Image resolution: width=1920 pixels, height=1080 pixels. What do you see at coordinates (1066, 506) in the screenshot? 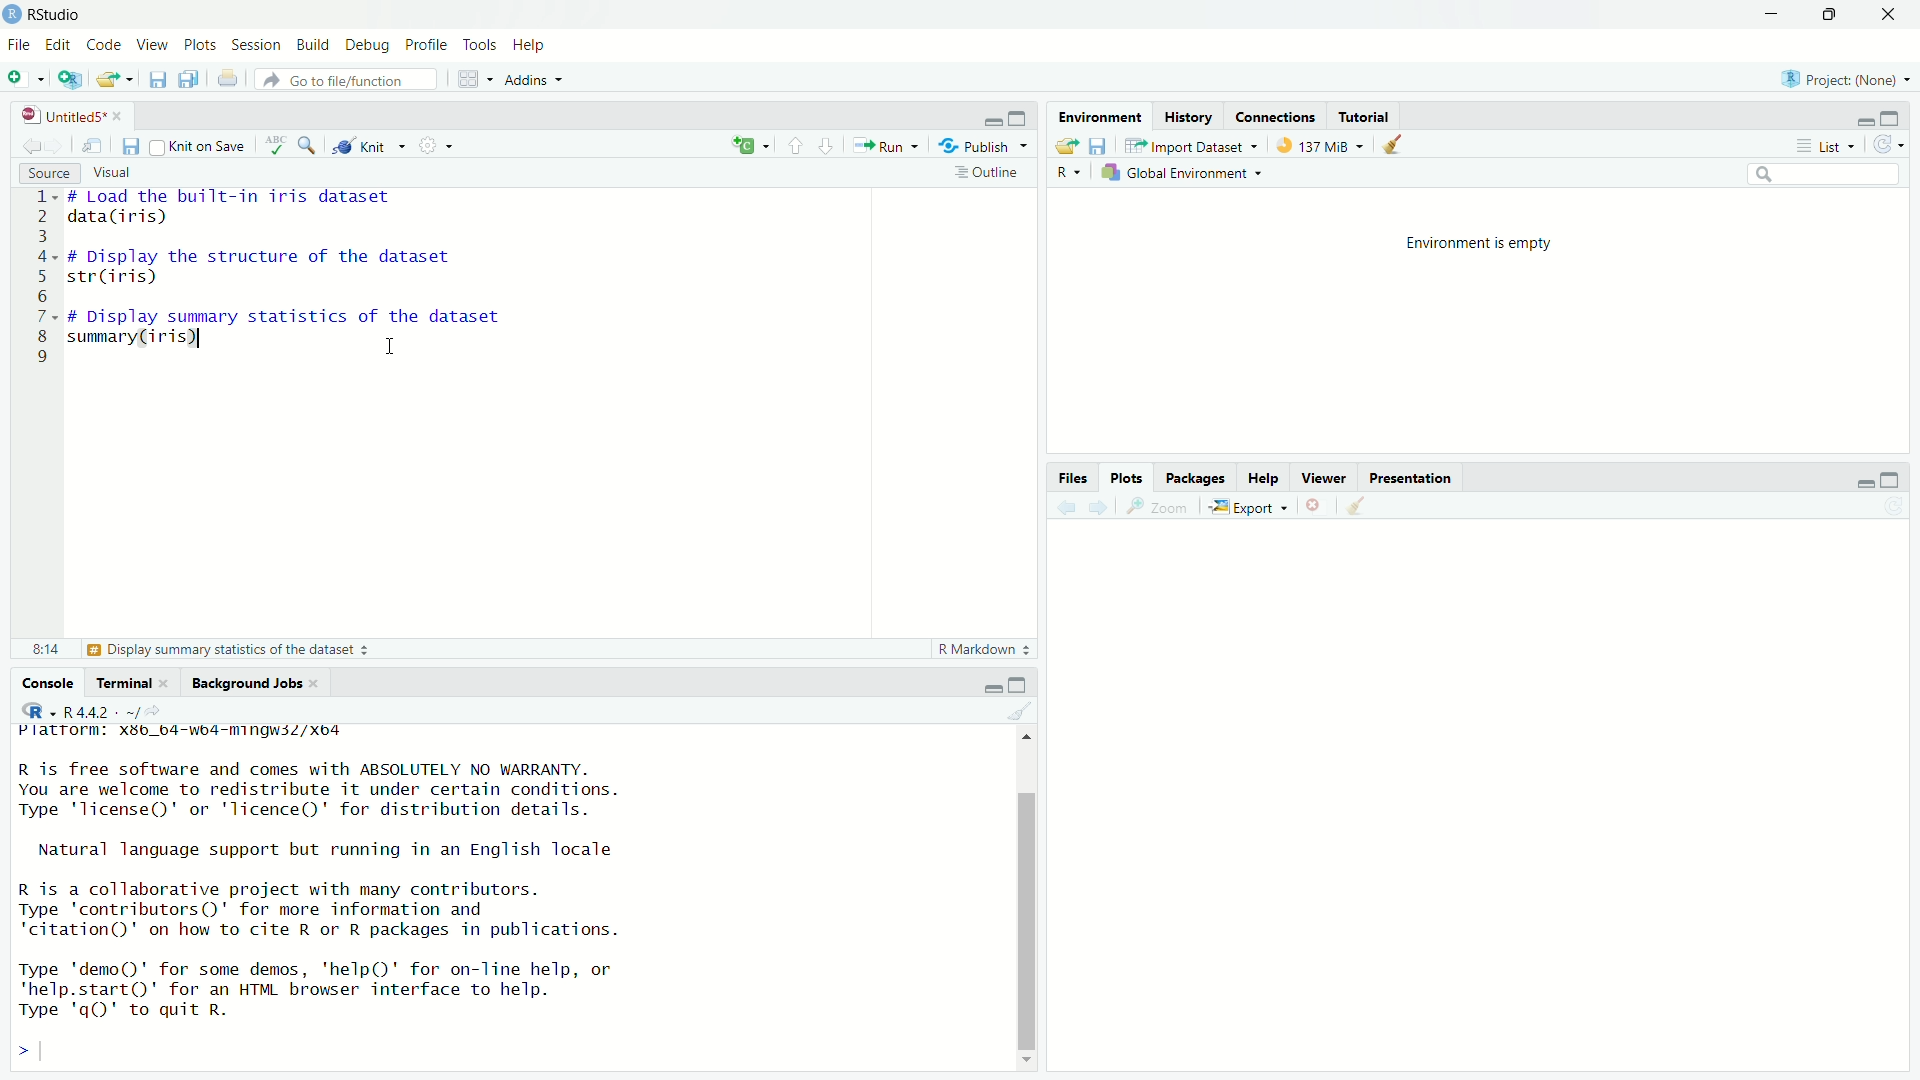
I see `Previous plot` at bounding box center [1066, 506].